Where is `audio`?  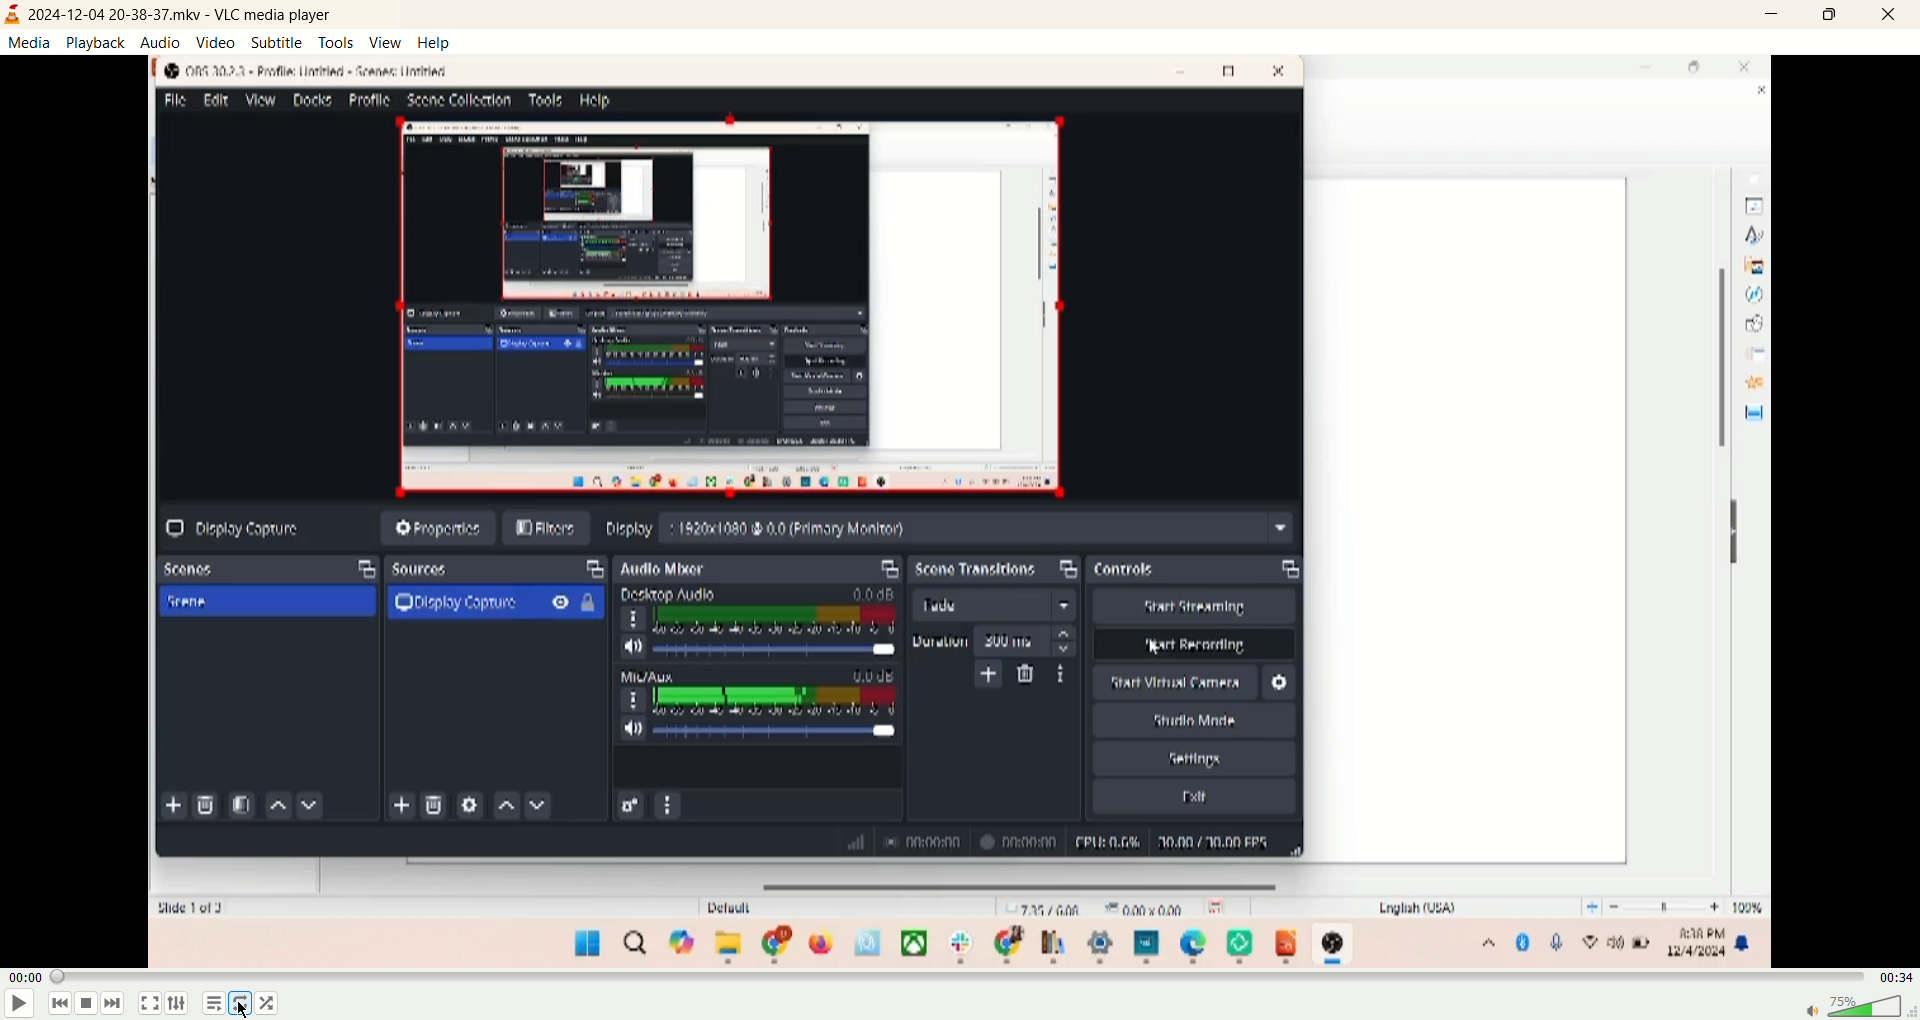
audio is located at coordinates (160, 41).